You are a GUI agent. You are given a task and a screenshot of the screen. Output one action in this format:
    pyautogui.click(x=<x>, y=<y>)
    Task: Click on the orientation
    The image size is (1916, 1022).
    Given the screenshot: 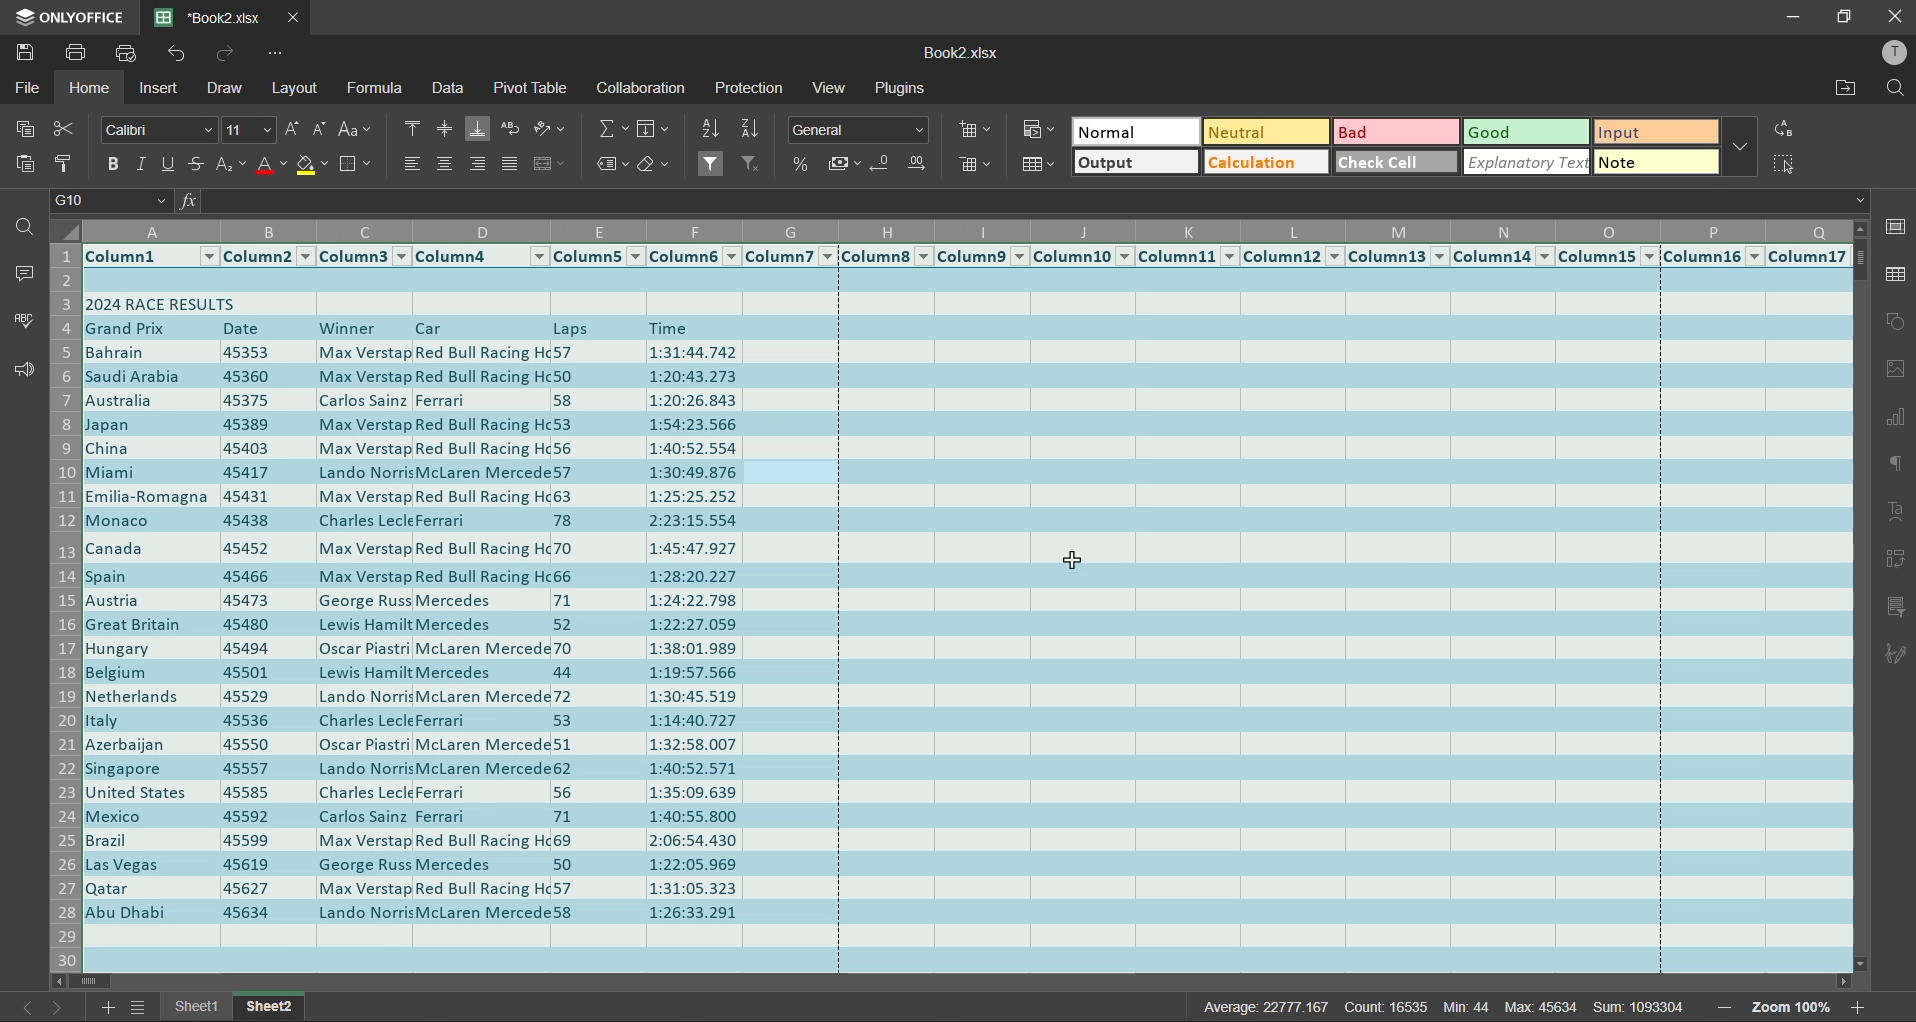 What is the action you would take?
    pyautogui.click(x=549, y=129)
    